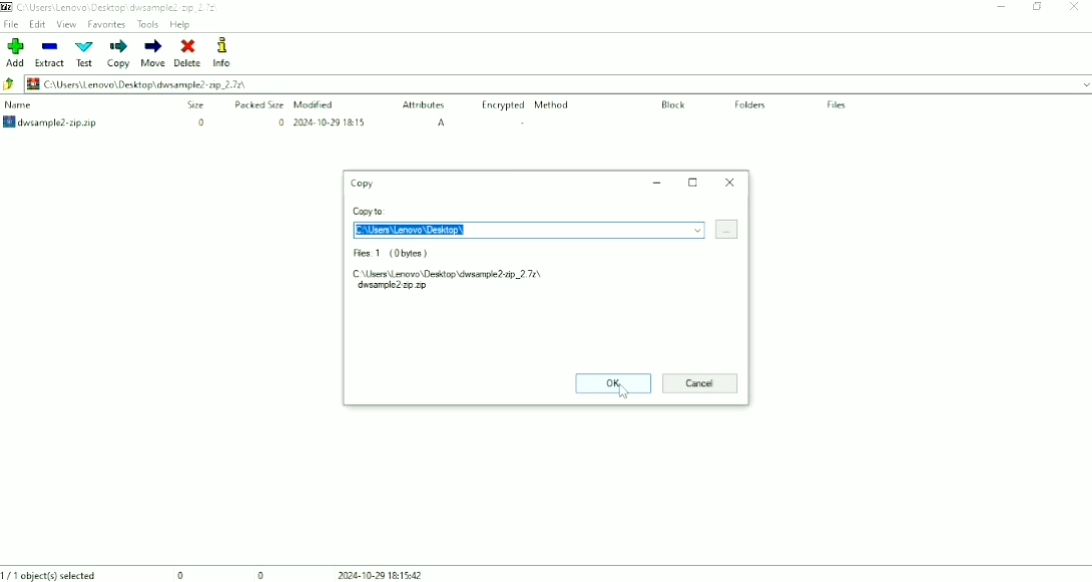  What do you see at coordinates (20, 105) in the screenshot?
I see `Name` at bounding box center [20, 105].